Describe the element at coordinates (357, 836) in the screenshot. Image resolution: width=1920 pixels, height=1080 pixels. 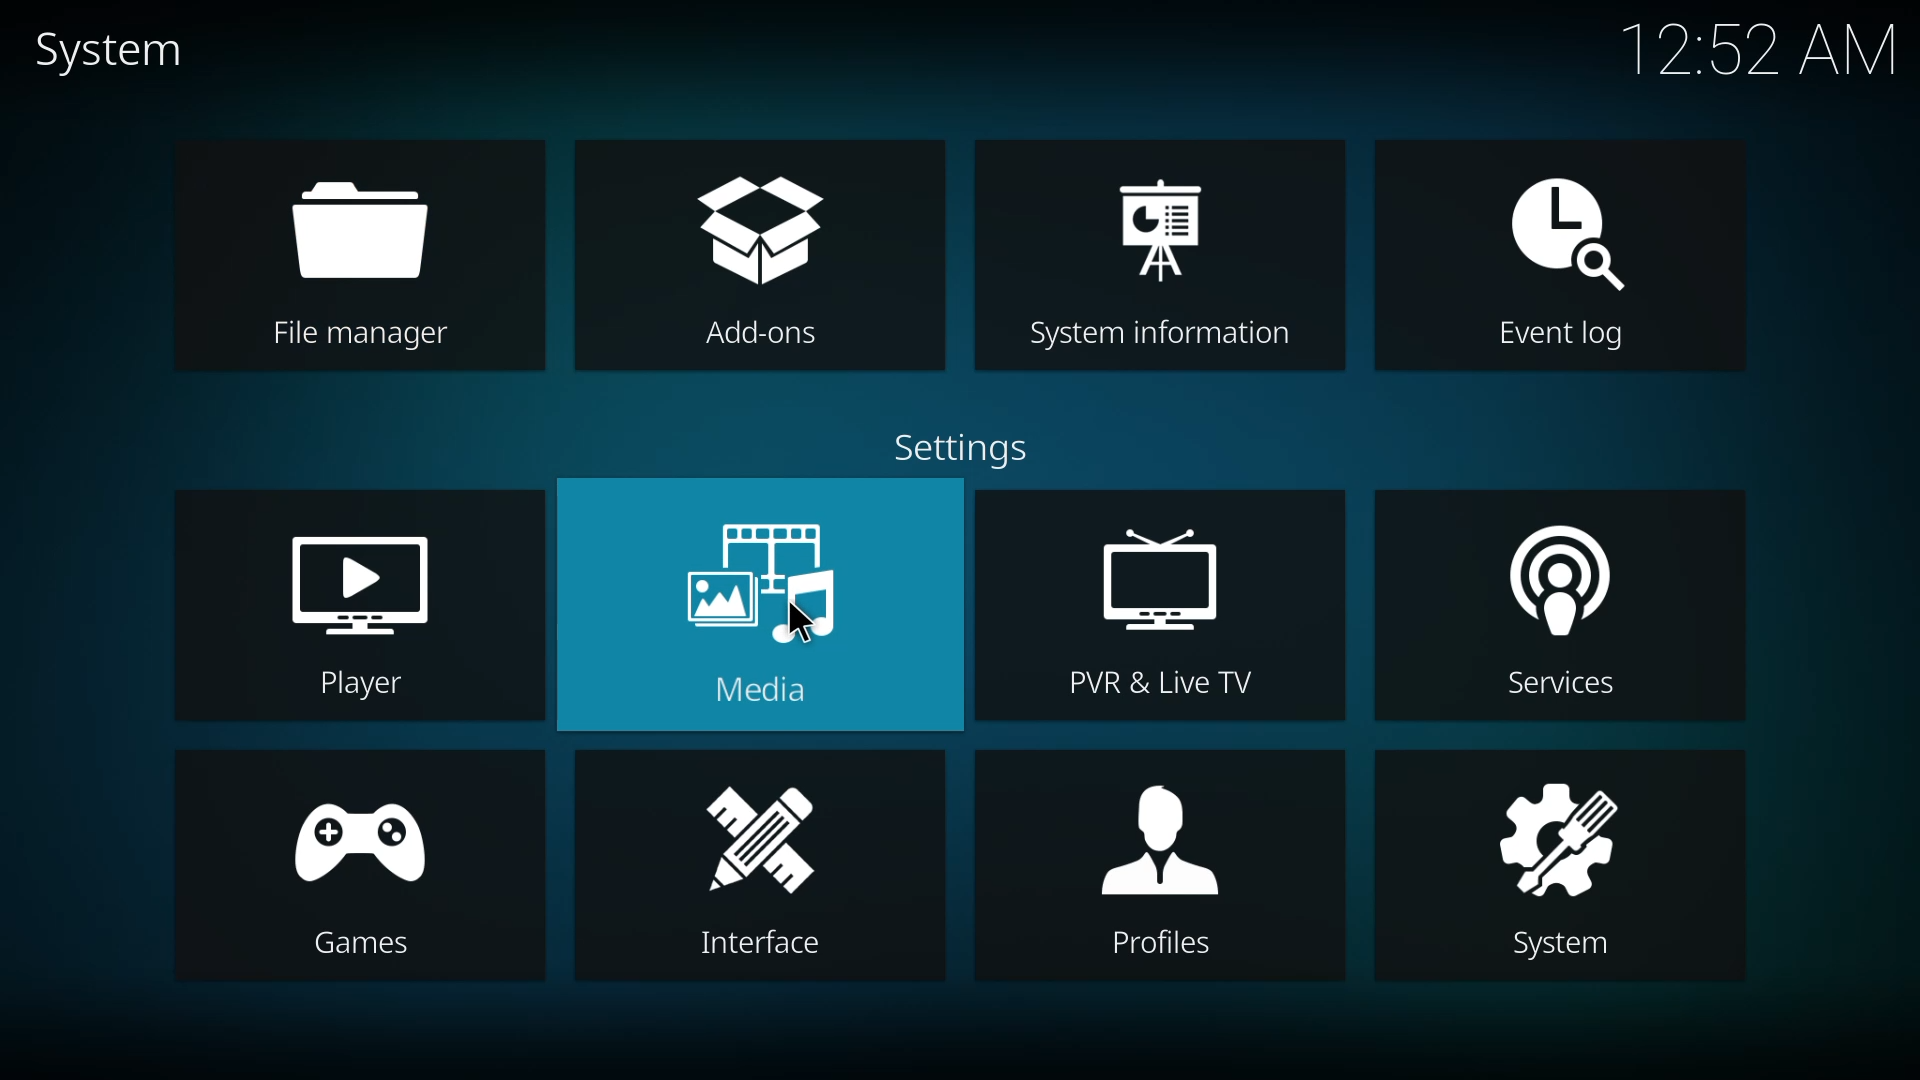
I see `games` at that location.